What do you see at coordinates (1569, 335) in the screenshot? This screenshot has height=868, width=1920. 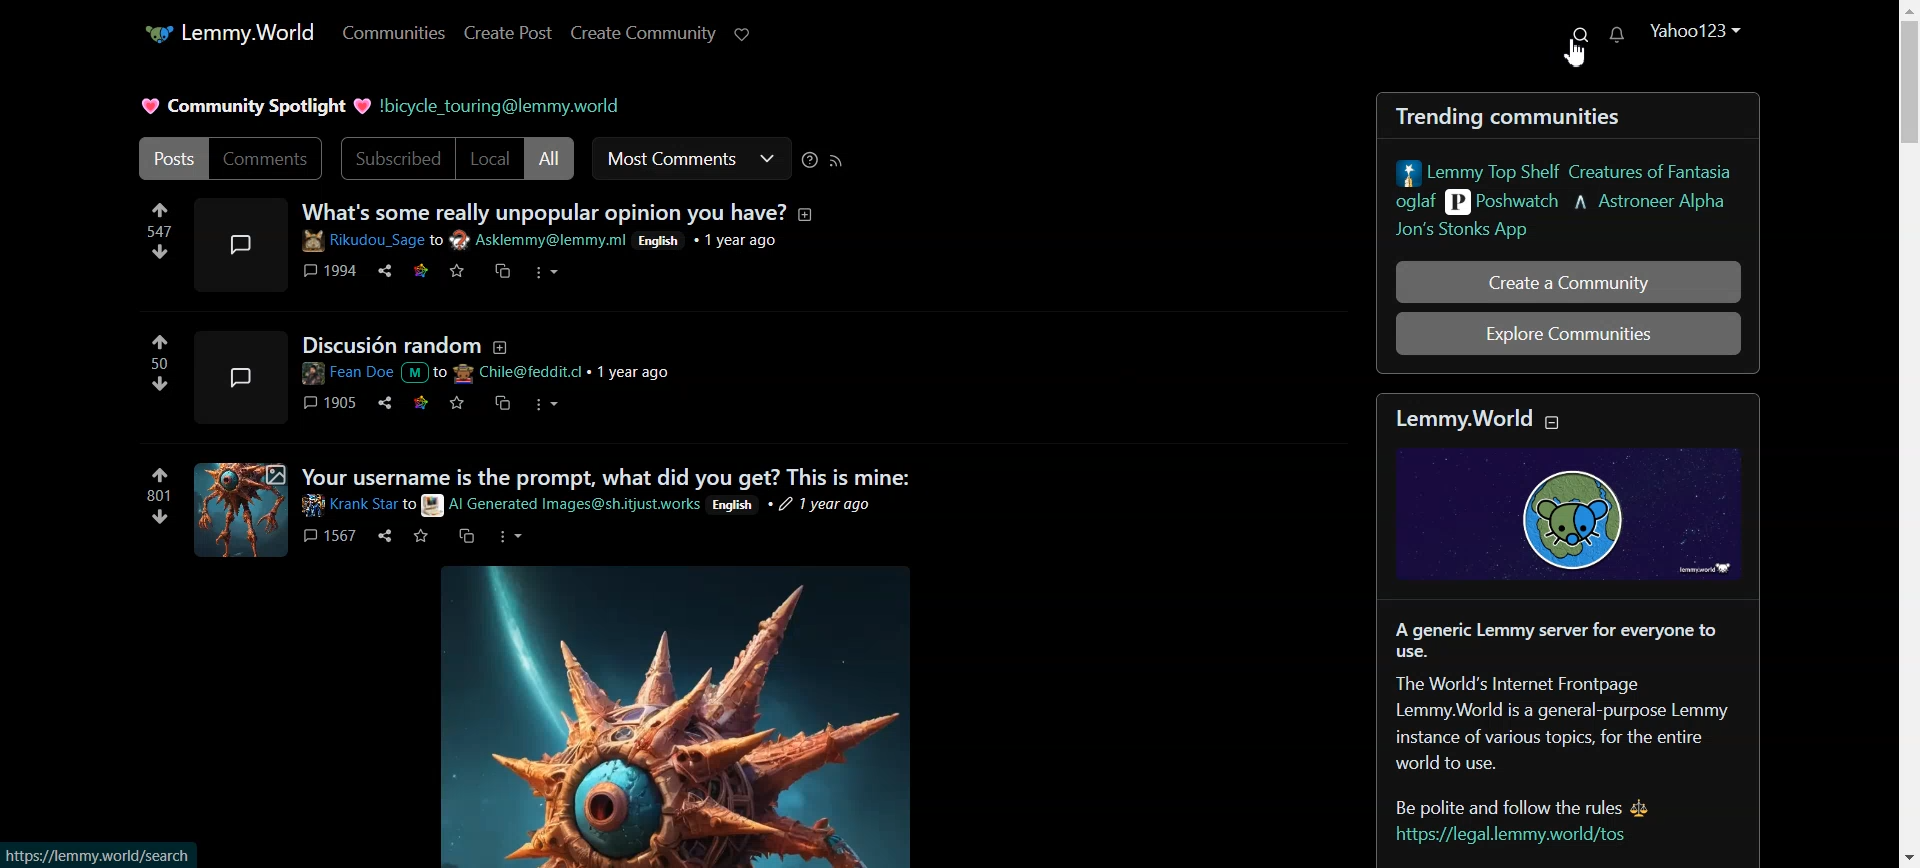 I see `Explore Communities` at bounding box center [1569, 335].